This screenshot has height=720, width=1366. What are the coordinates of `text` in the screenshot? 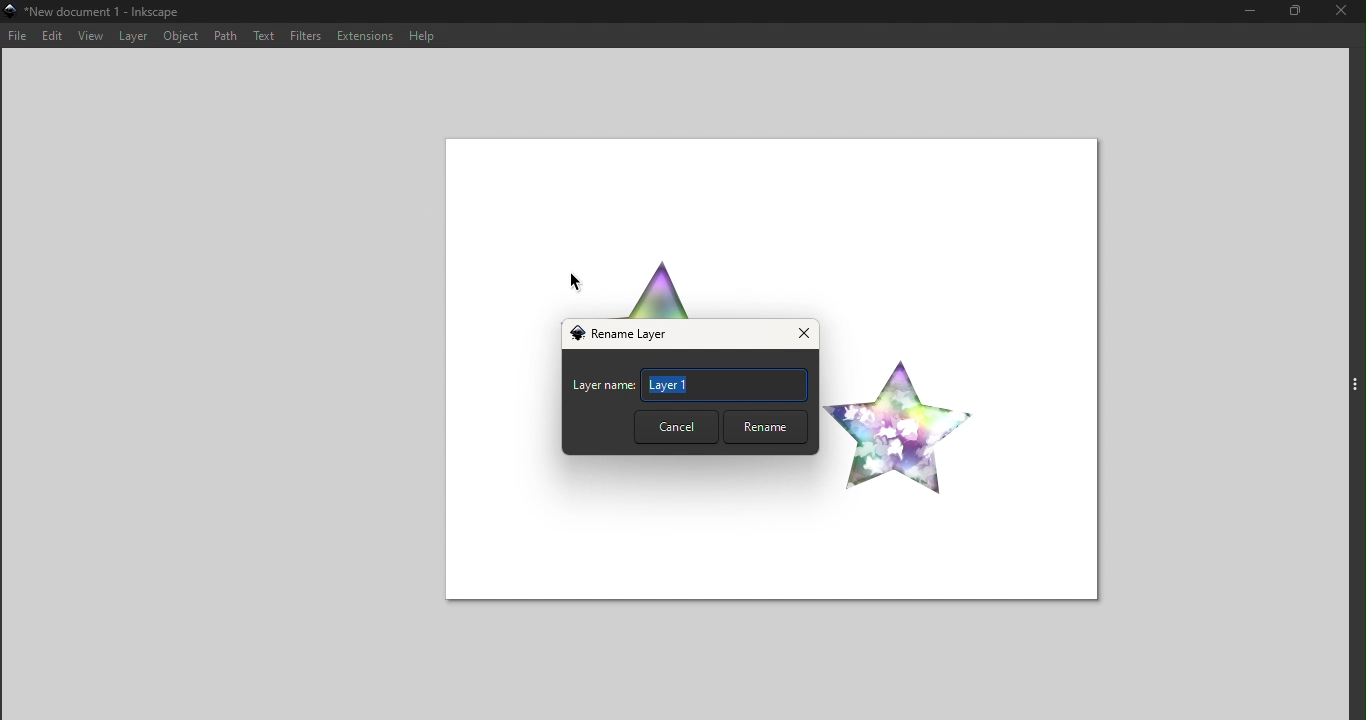 It's located at (265, 35).